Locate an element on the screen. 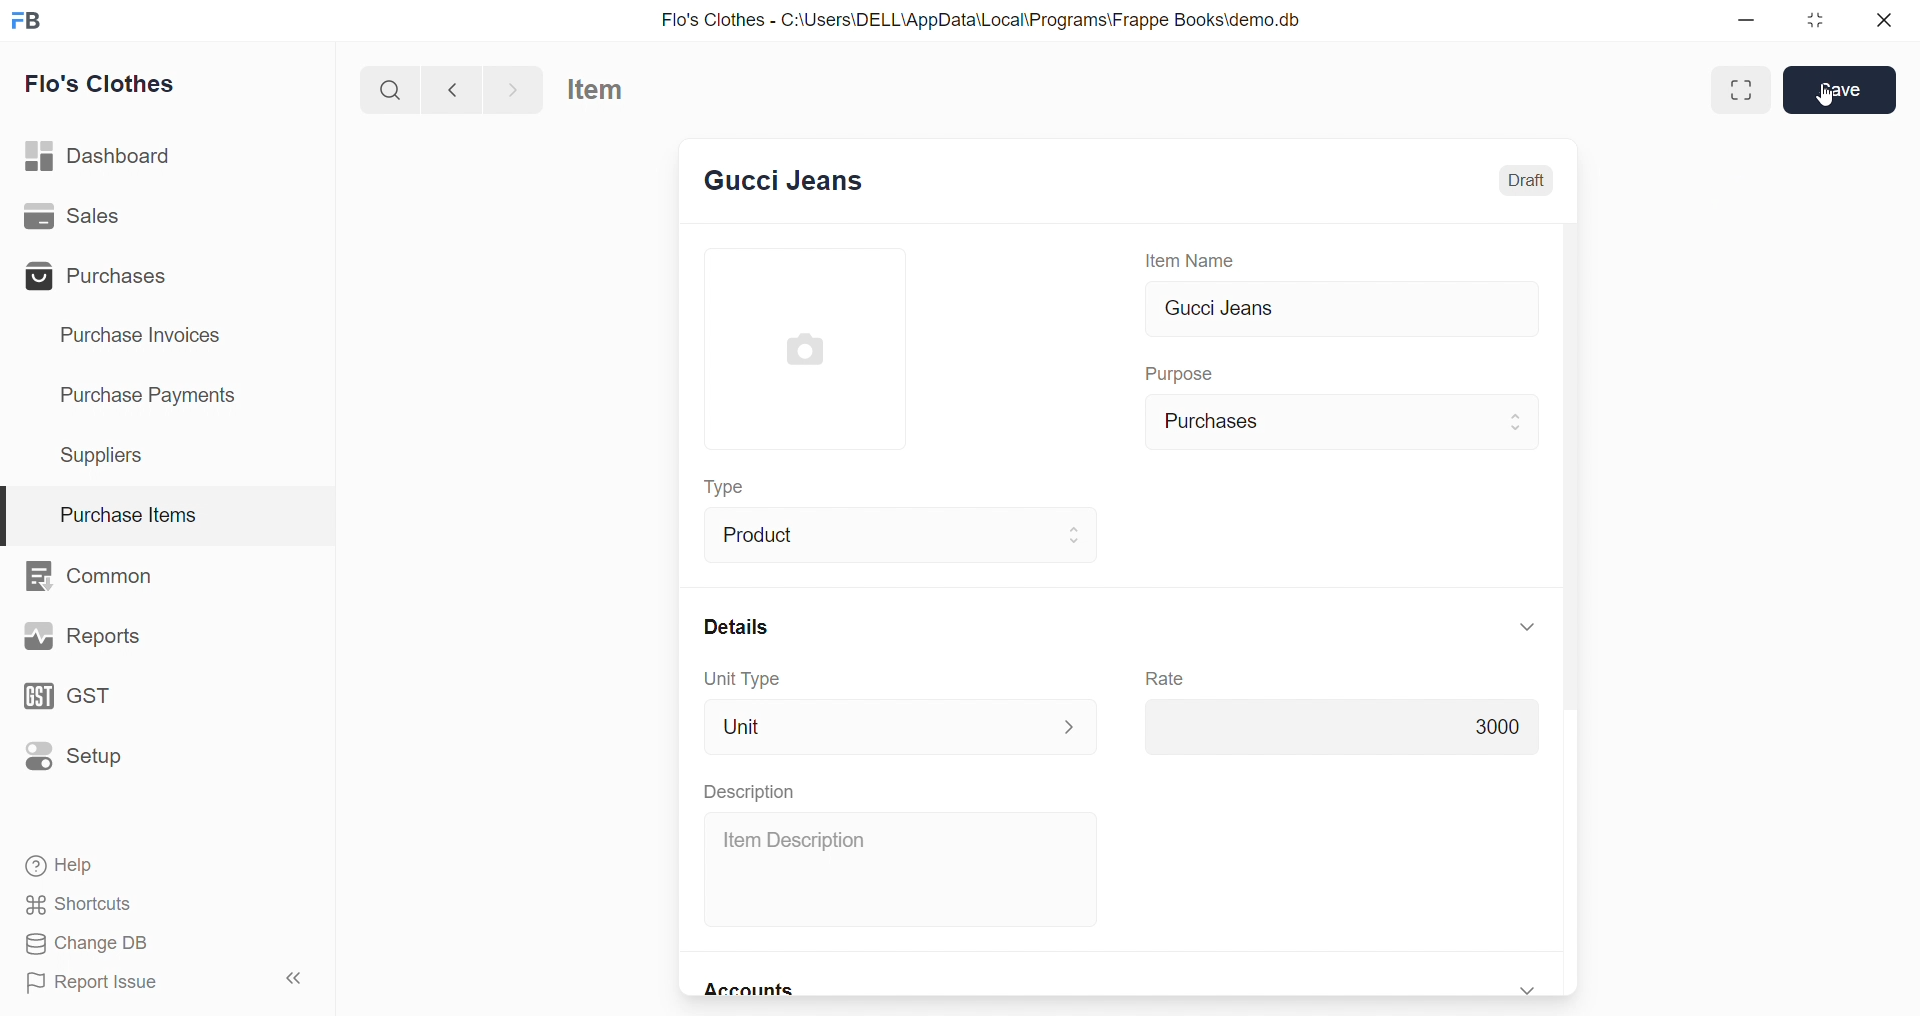 The width and height of the screenshot is (1920, 1016). Purpose is located at coordinates (1183, 371).